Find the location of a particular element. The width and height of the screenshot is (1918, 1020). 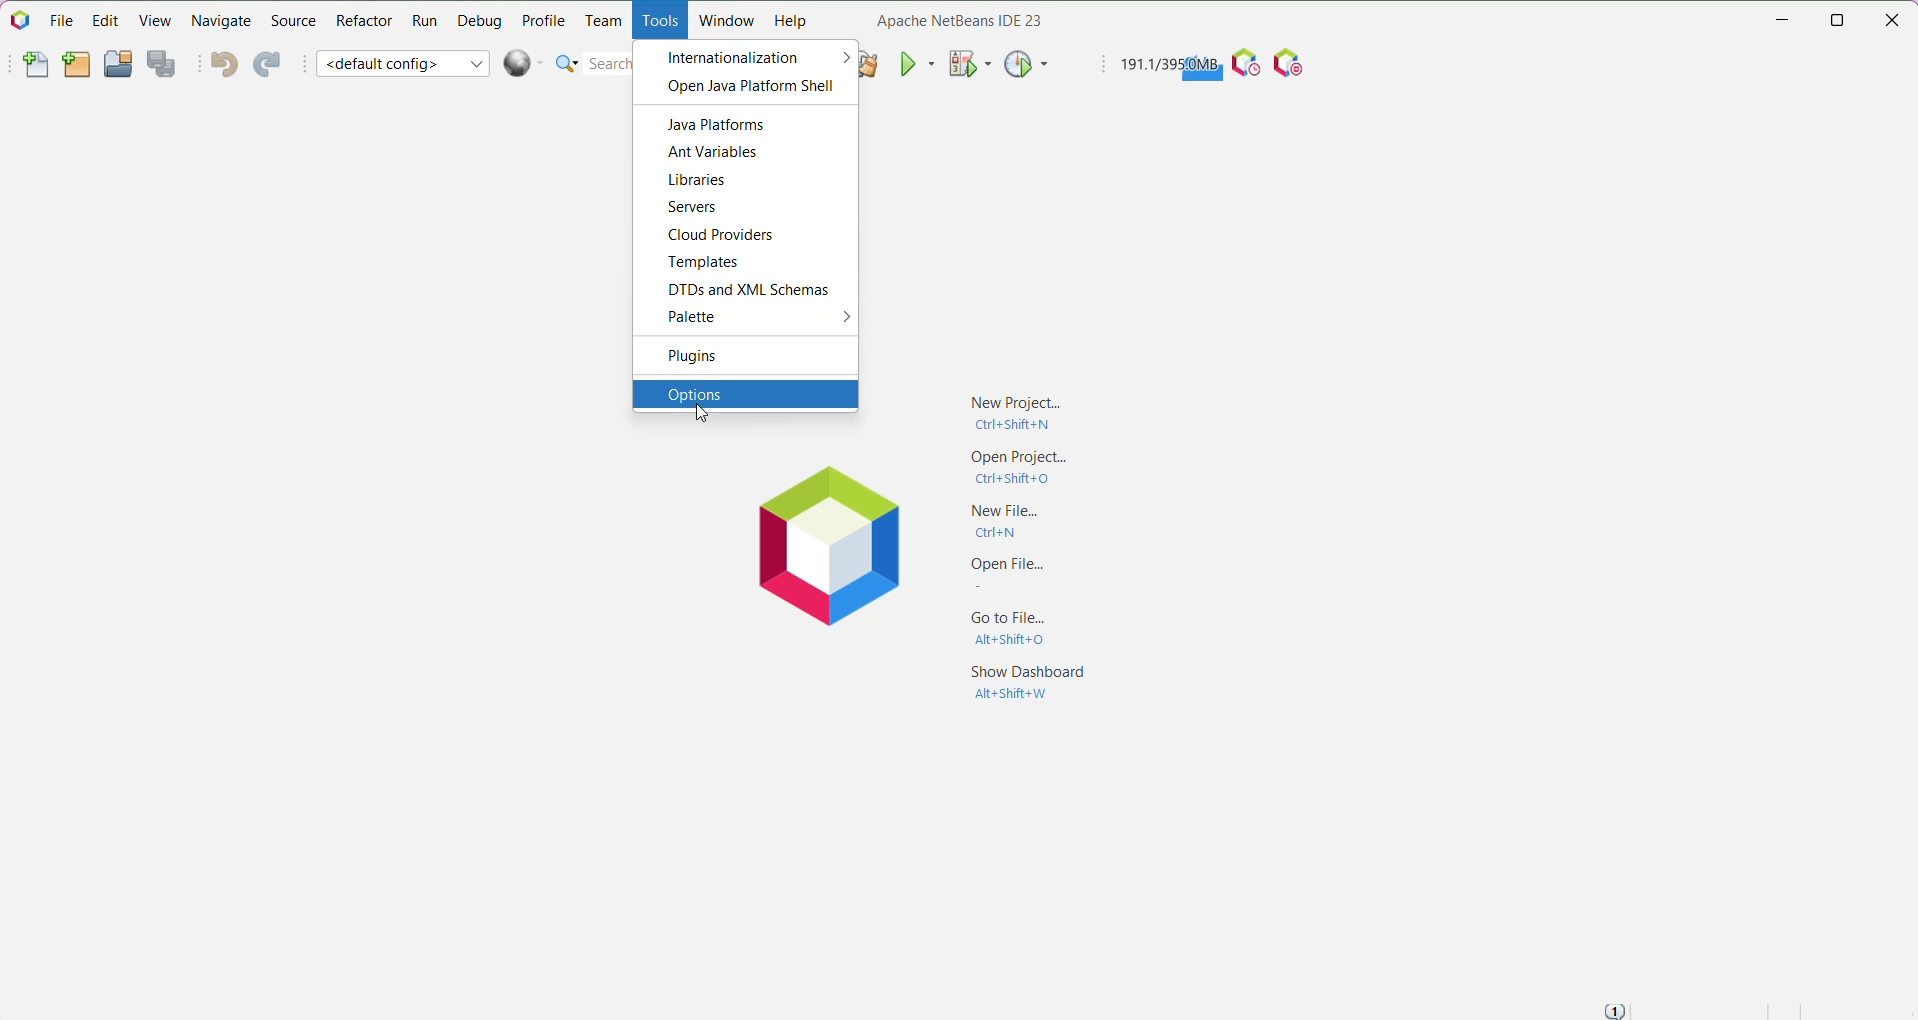

Pause I/O Checks is located at coordinates (1292, 64).